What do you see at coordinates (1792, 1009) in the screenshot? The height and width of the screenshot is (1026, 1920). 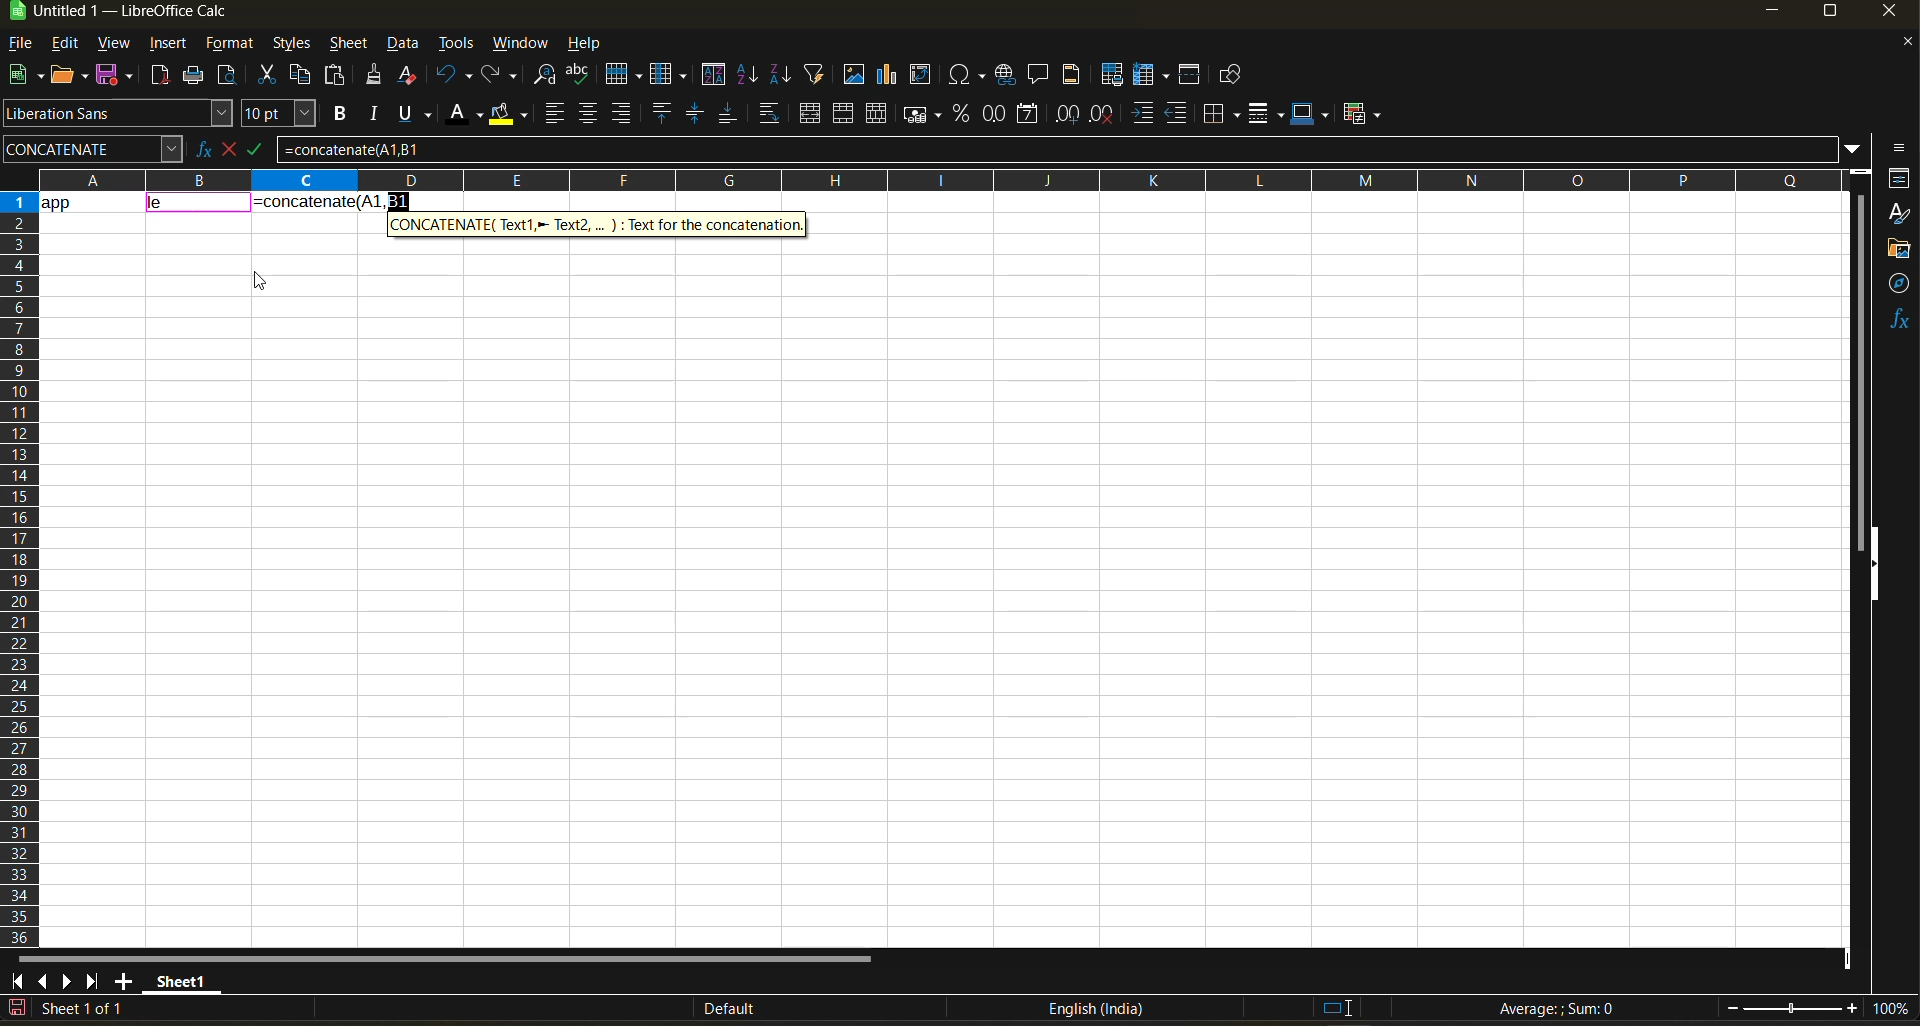 I see `zoom slider` at bounding box center [1792, 1009].